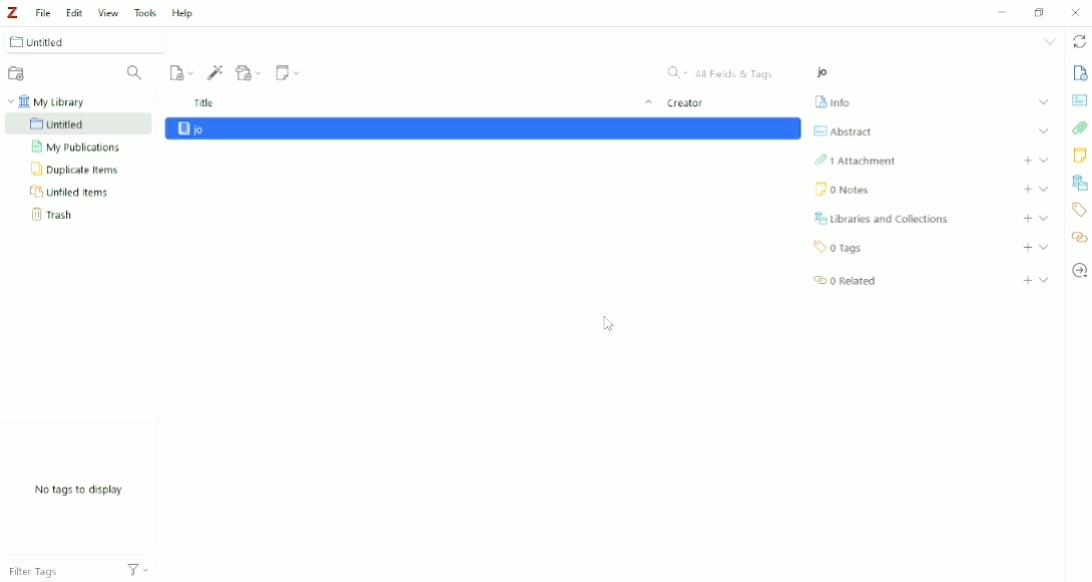 This screenshot has width=1092, height=582. I want to click on New Item, so click(183, 73).